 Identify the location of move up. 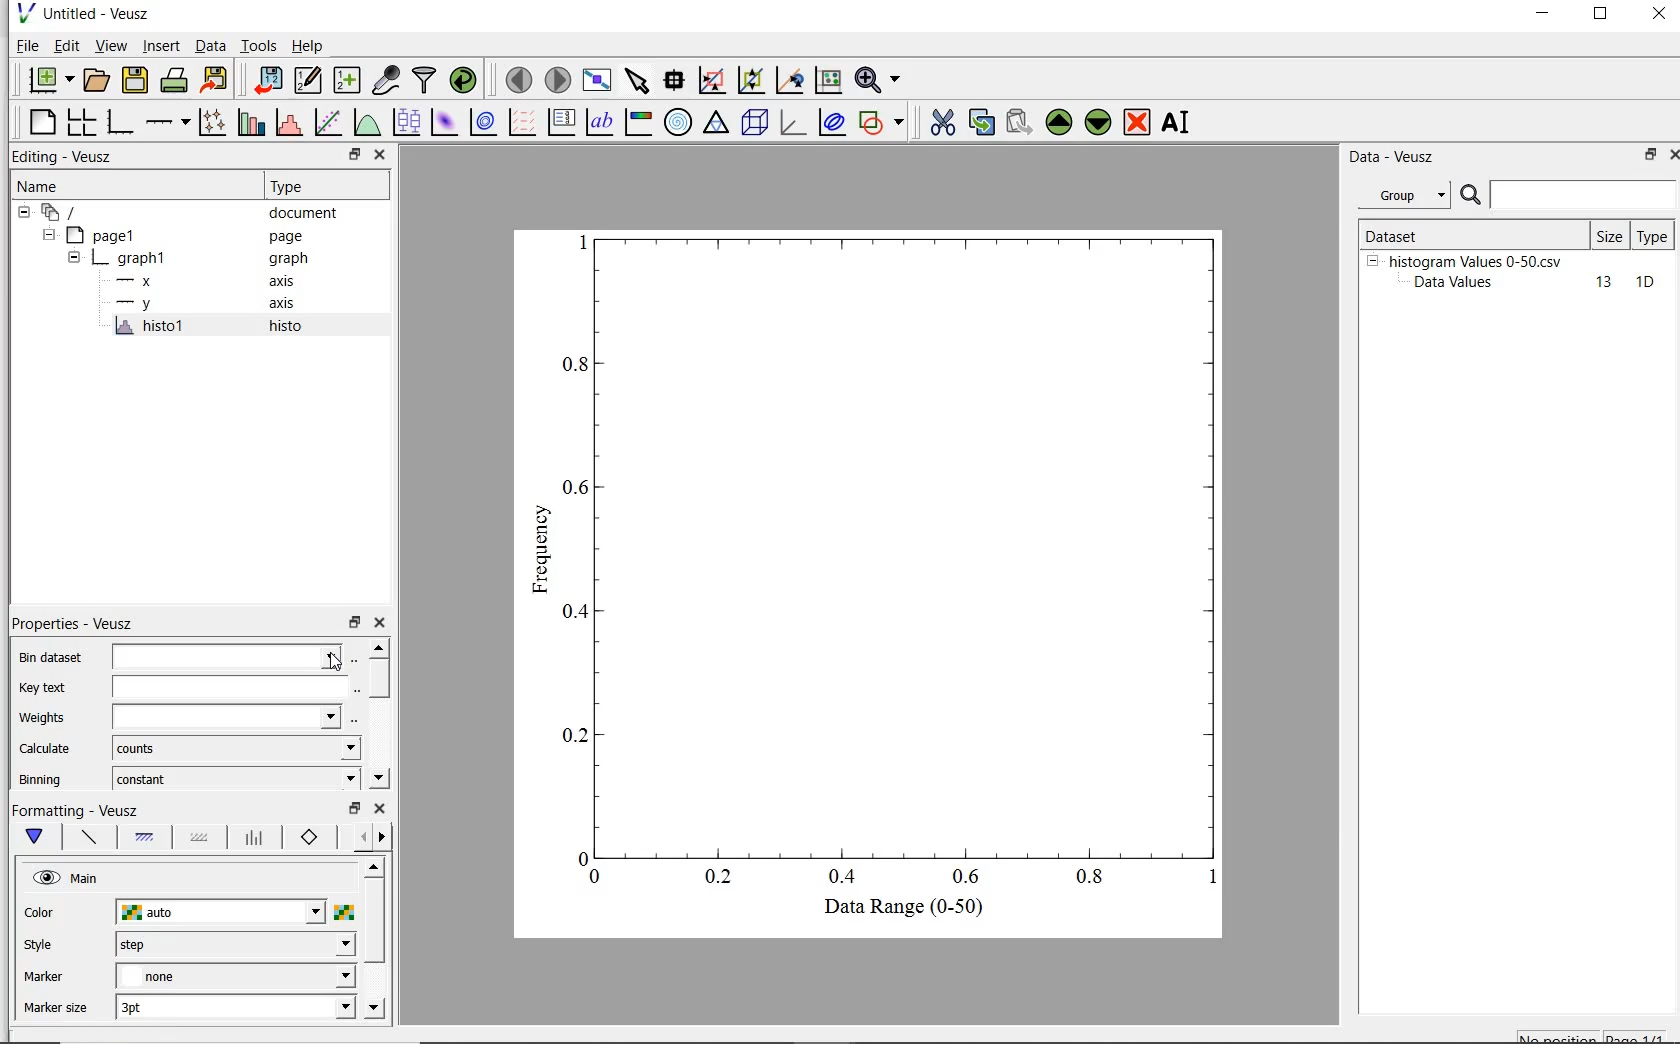
(378, 647).